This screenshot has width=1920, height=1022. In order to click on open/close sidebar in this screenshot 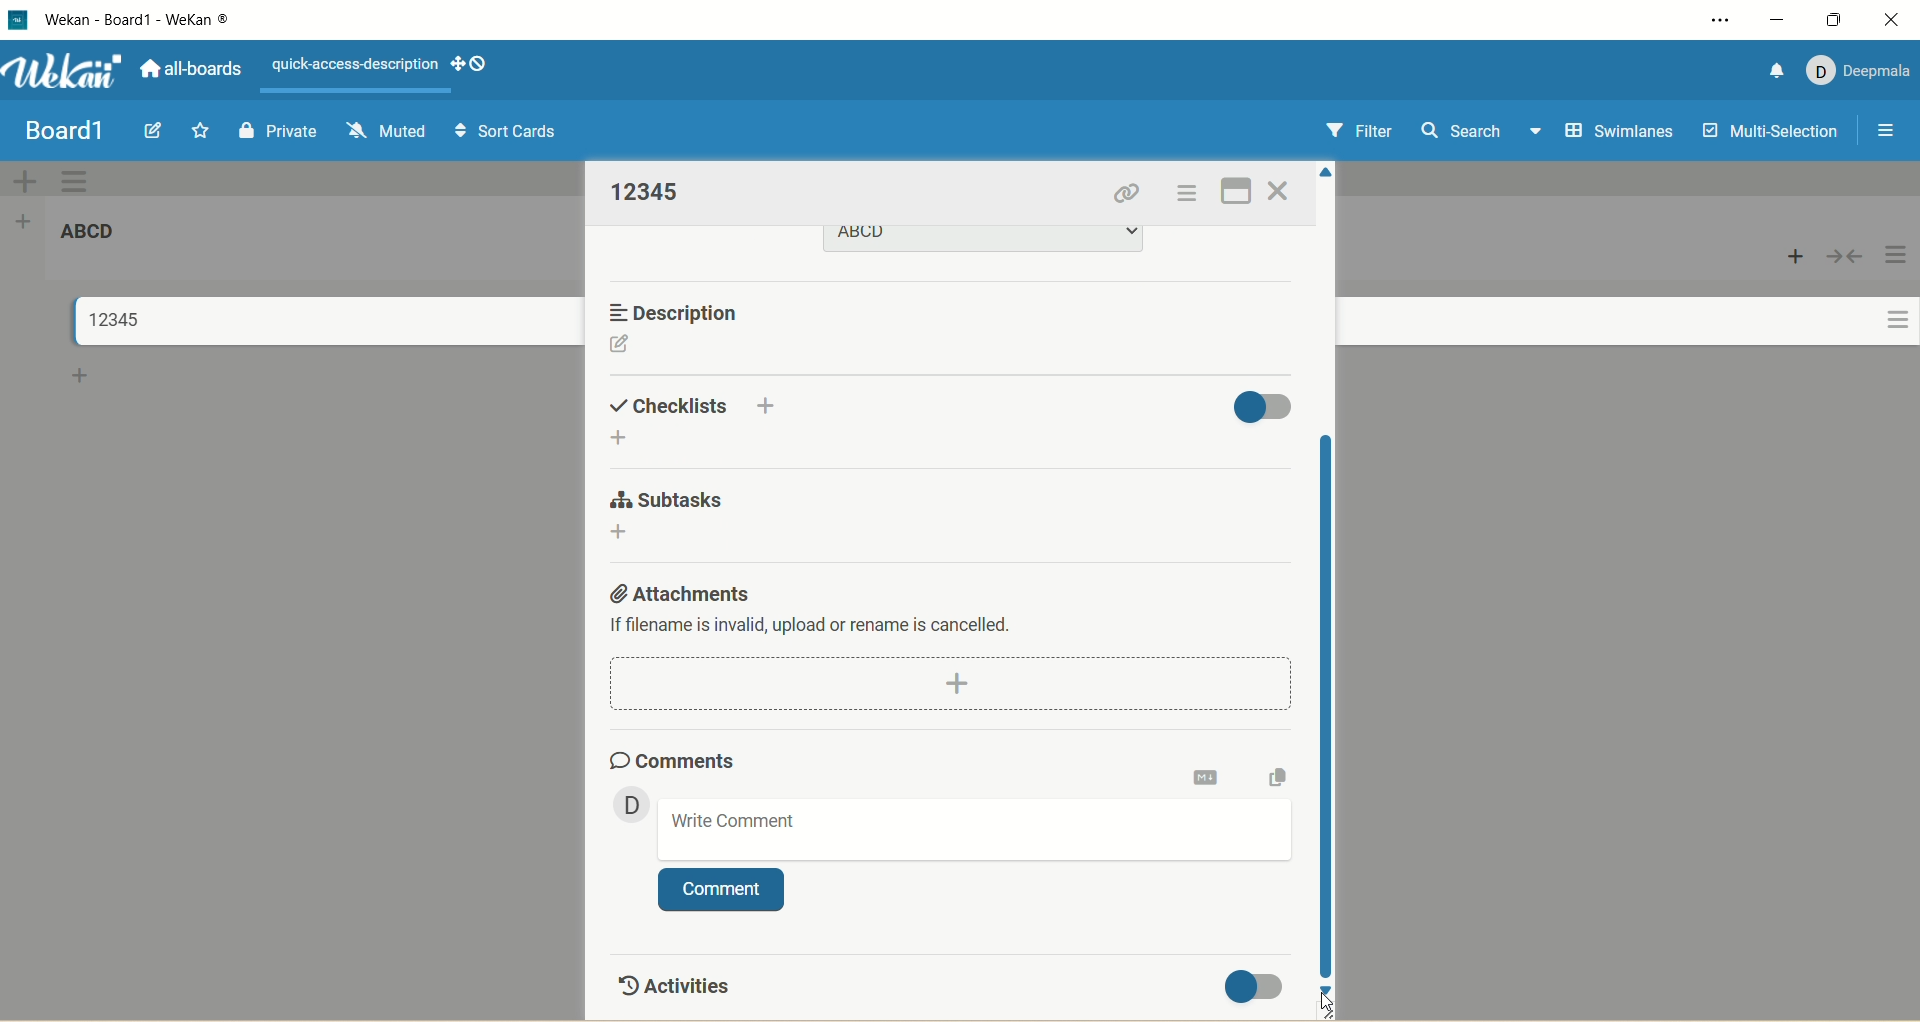, I will do `click(1883, 132)`.